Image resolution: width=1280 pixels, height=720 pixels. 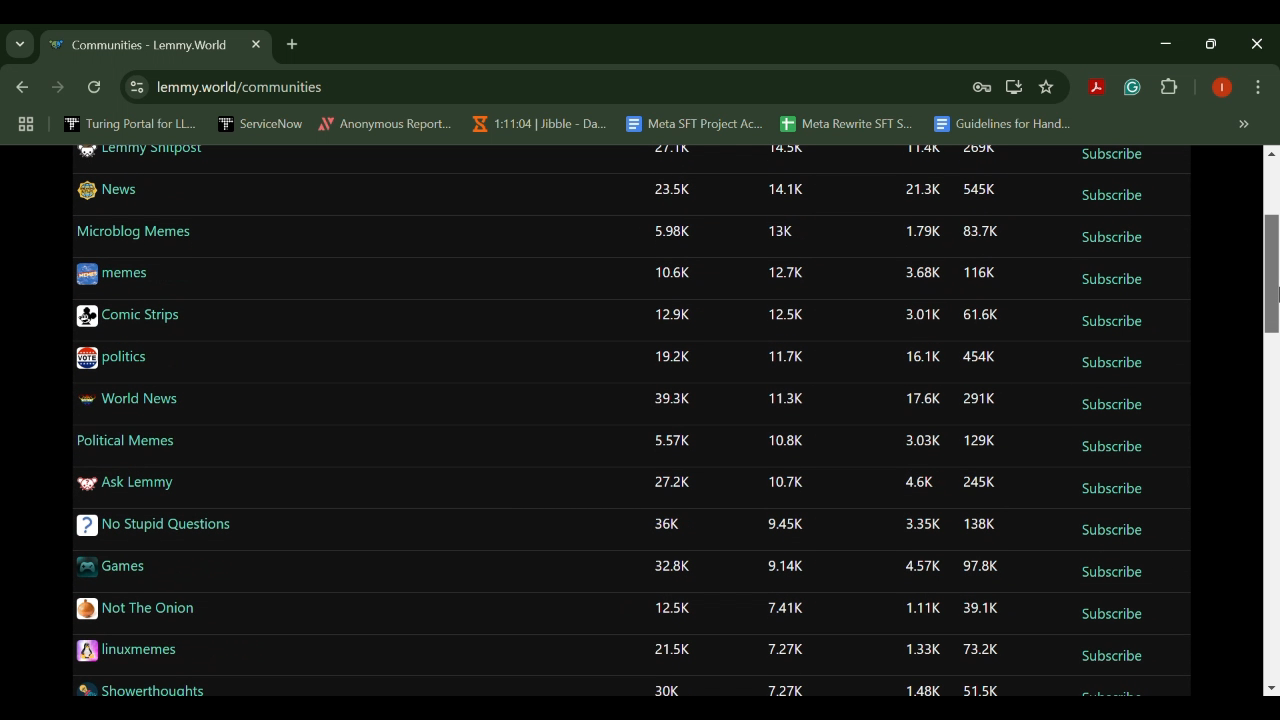 What do you see at coordinates (1109, 197) in the screenshot?
I see `Subscribe` at bounding box center [1109, 197].